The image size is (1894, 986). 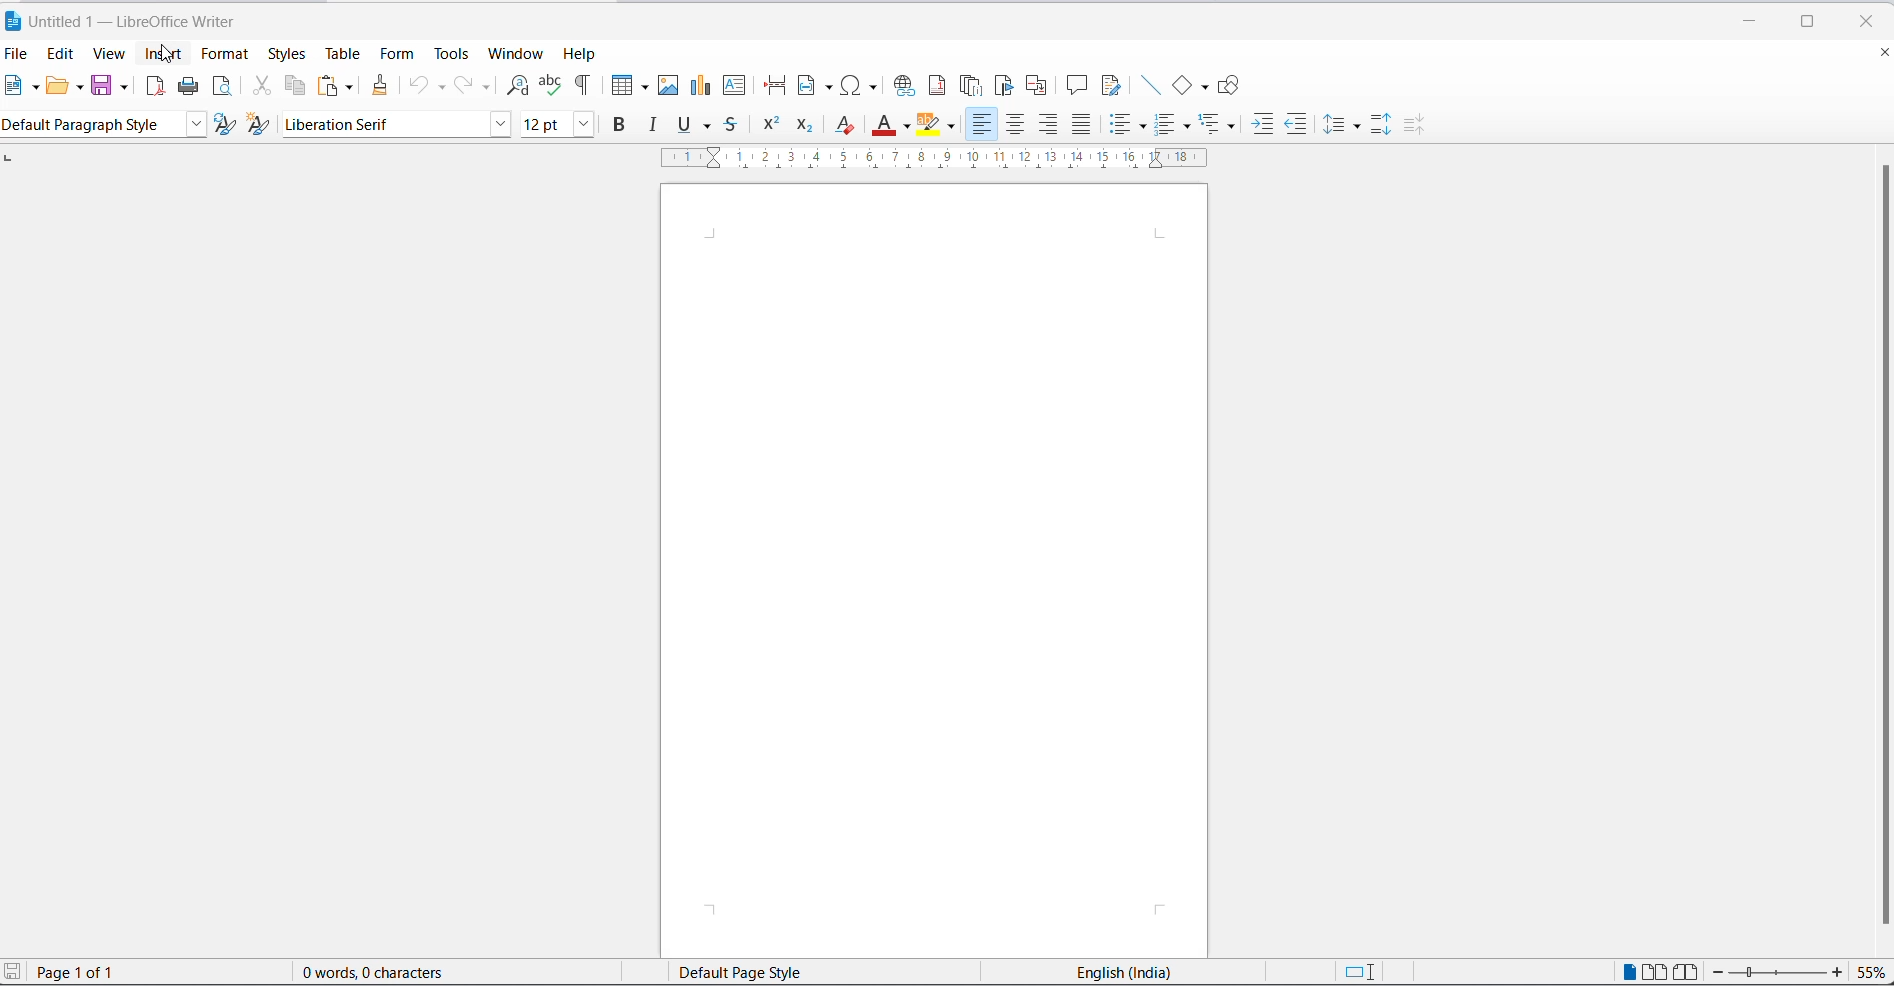 What do you see at coordinates (441, 86) in the screenshot?
I see `undo options` at bounding box center [441, 86].